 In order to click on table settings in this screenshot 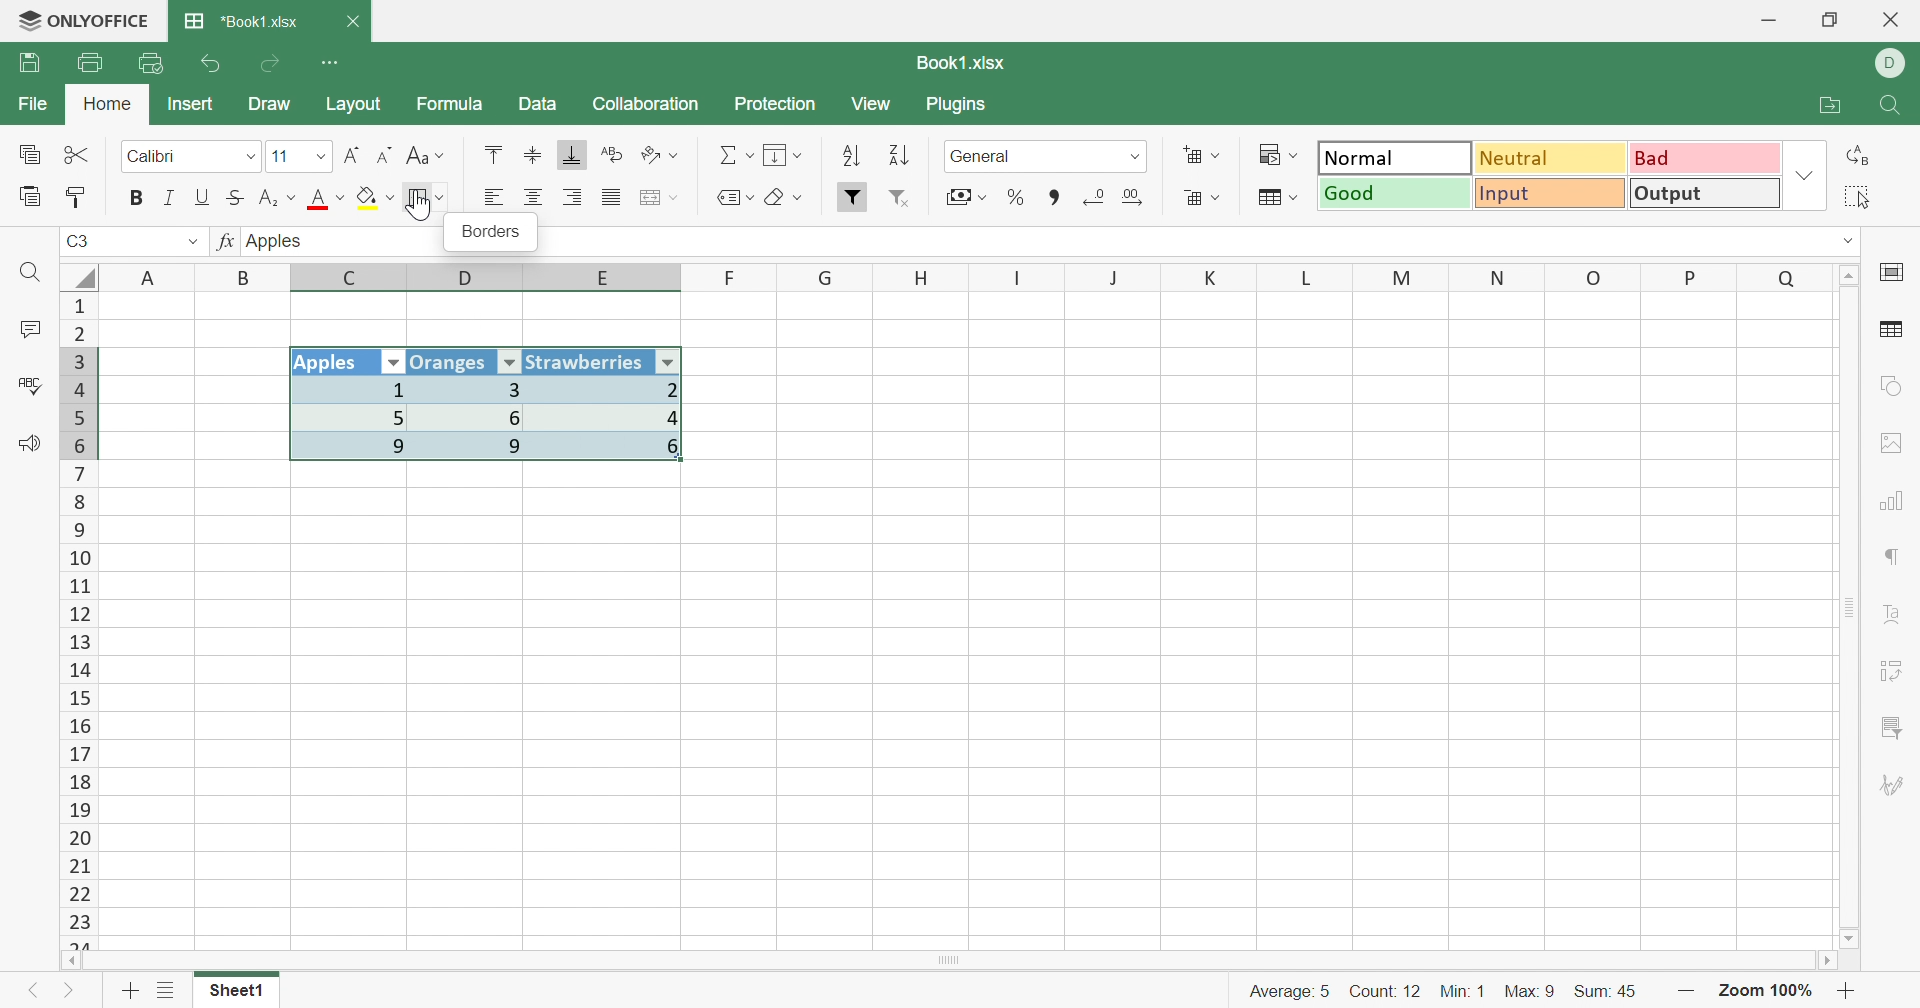, I will do `click(1894, 332)`.